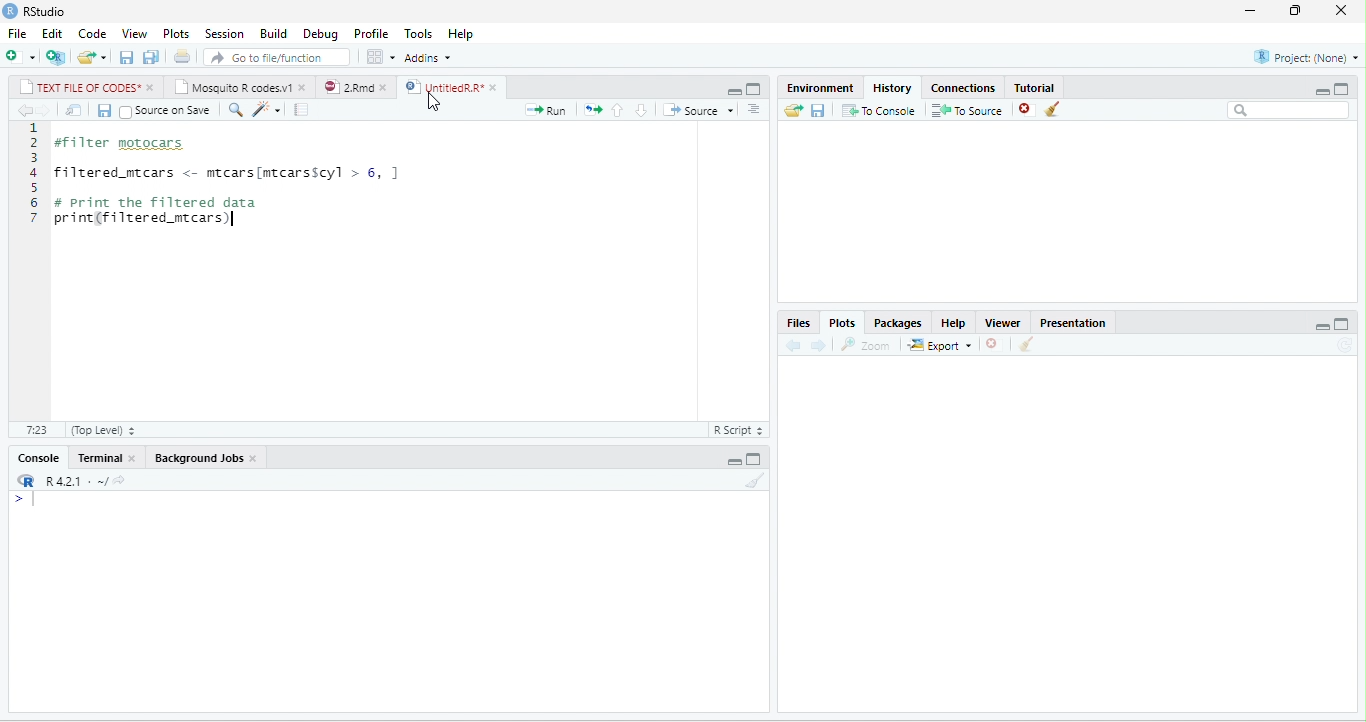  I want to click on >, so click(30, 499).